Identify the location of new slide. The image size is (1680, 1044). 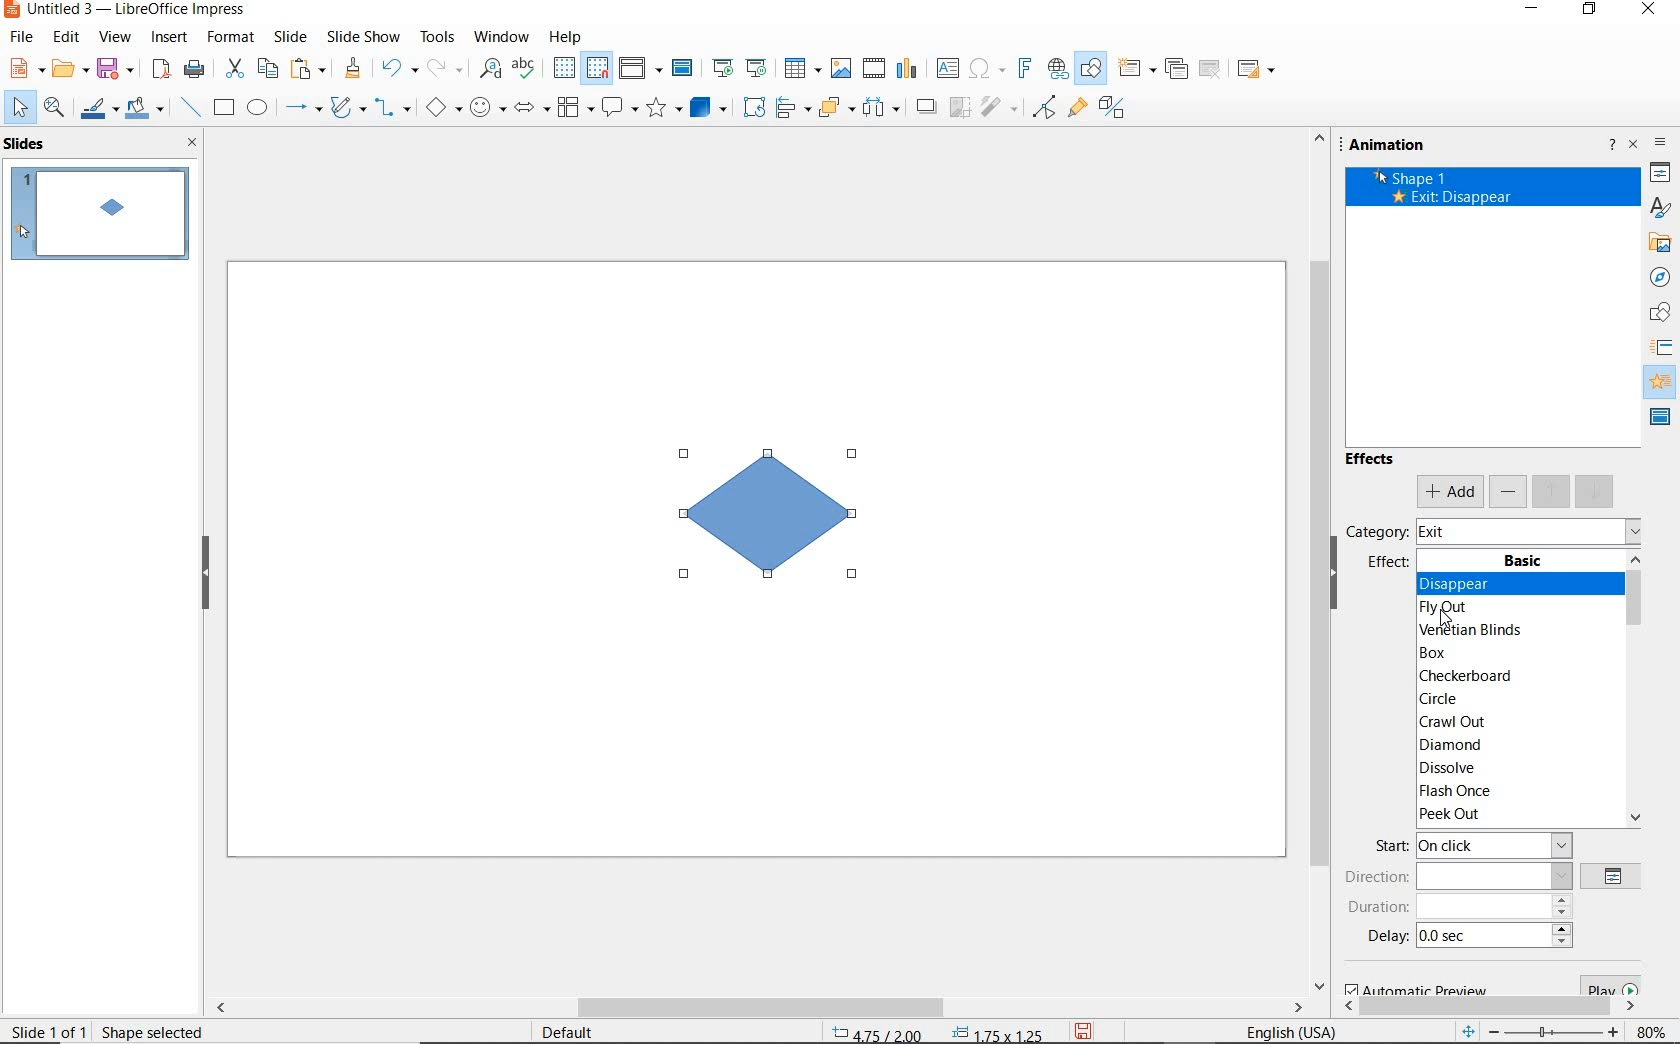
(1135, 68).